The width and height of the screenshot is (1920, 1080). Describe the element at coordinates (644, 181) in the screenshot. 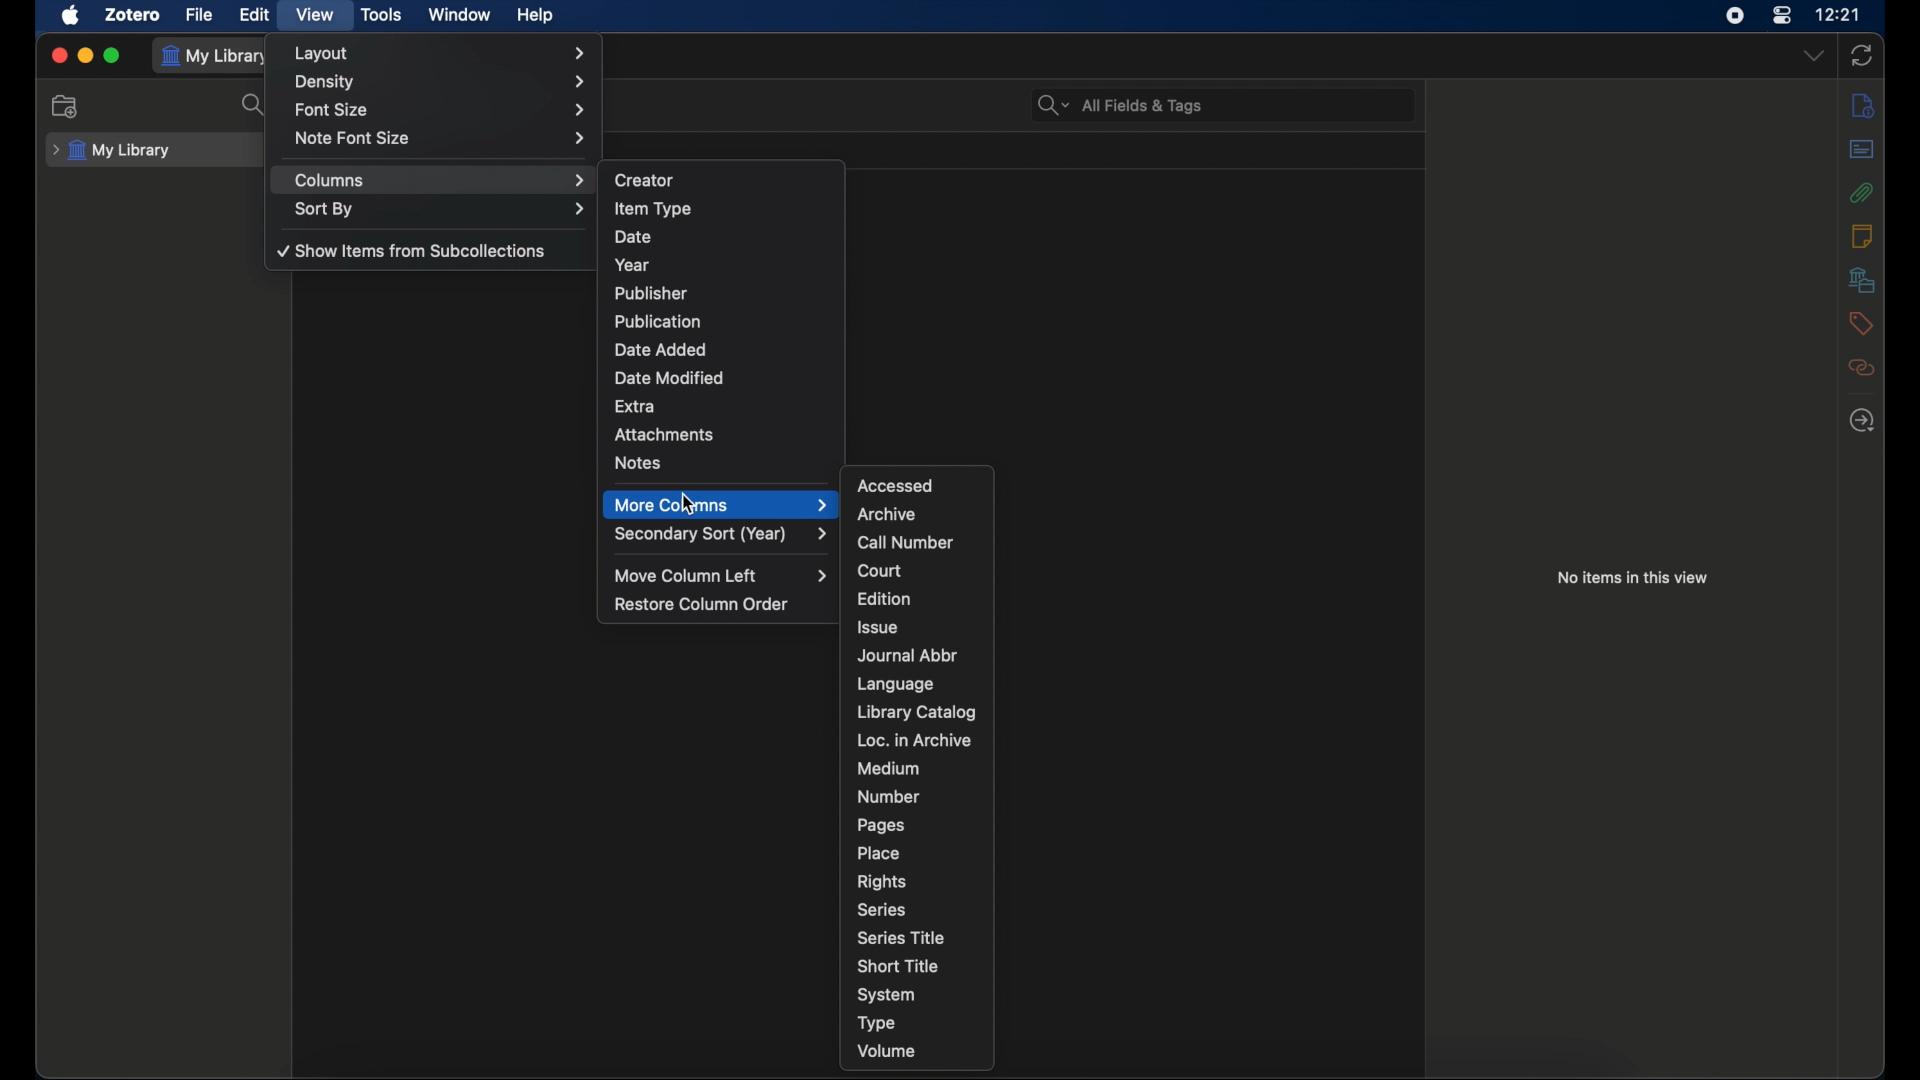

I see `creator` at that location.